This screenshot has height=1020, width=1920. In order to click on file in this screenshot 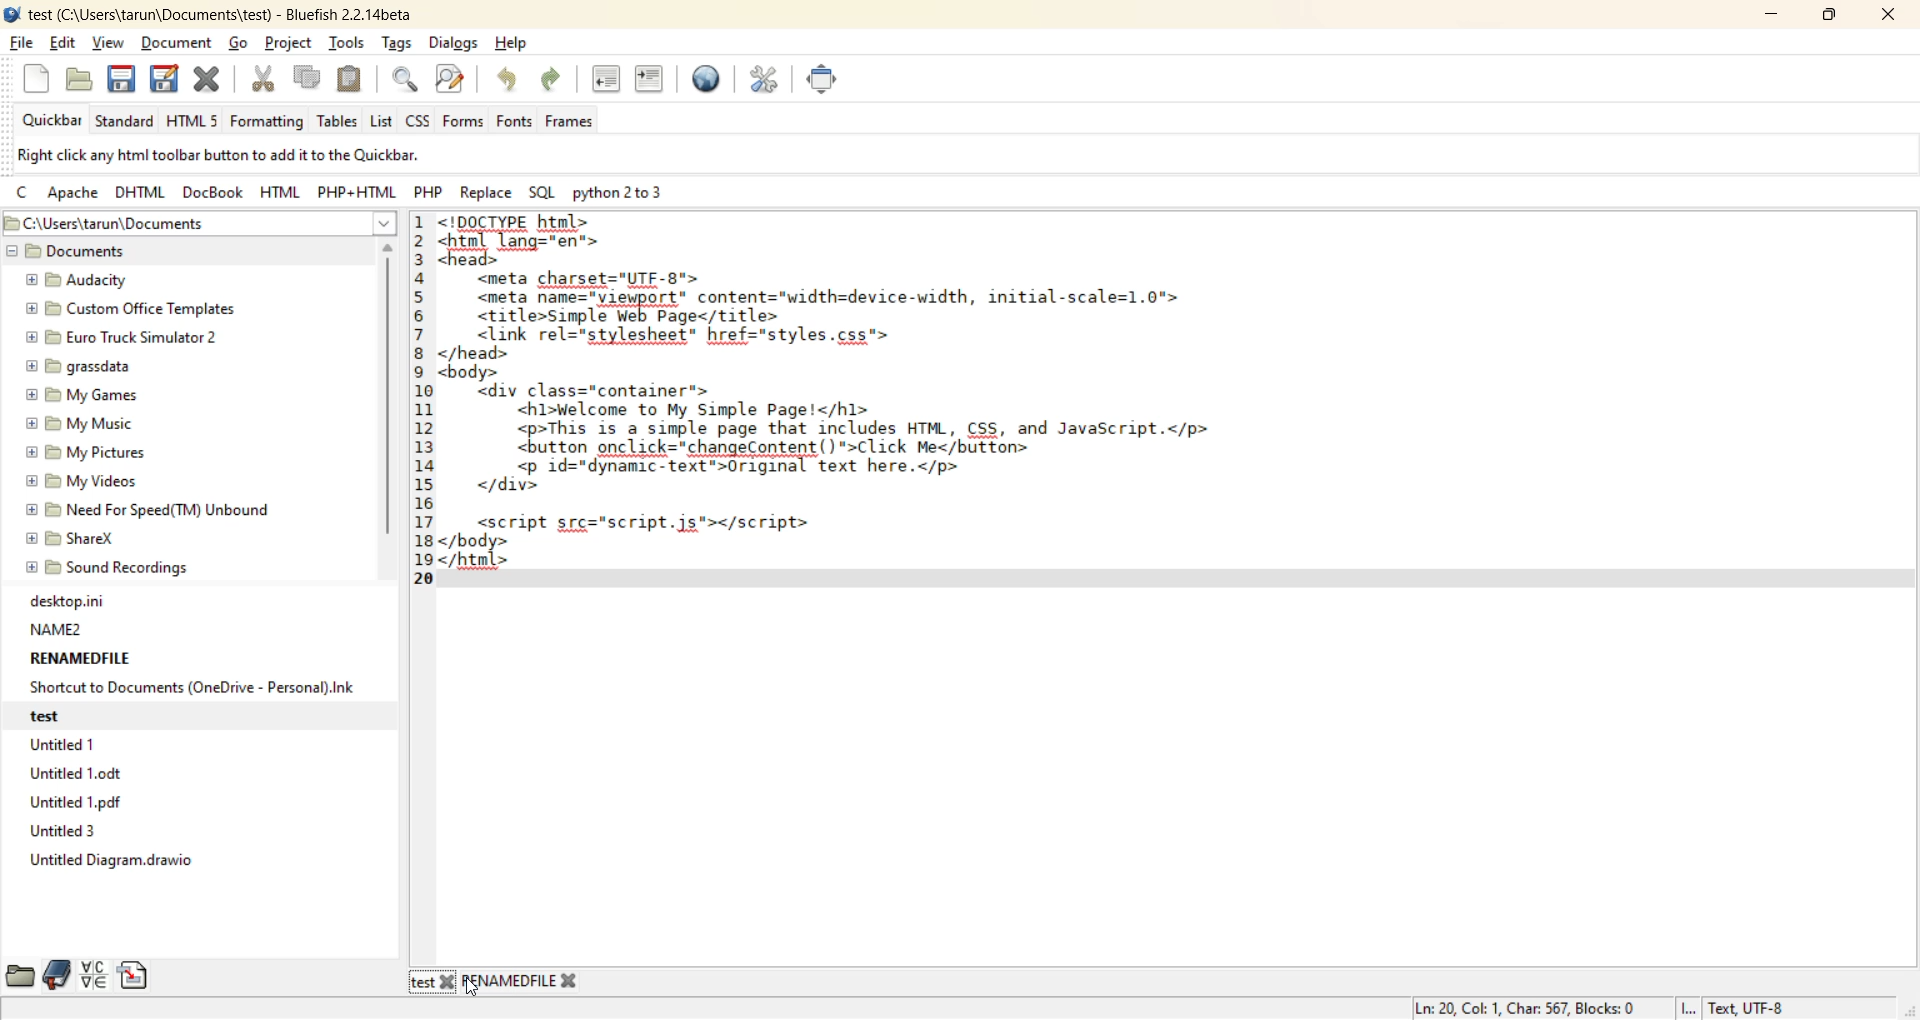, I will do `click(19, 43)`.